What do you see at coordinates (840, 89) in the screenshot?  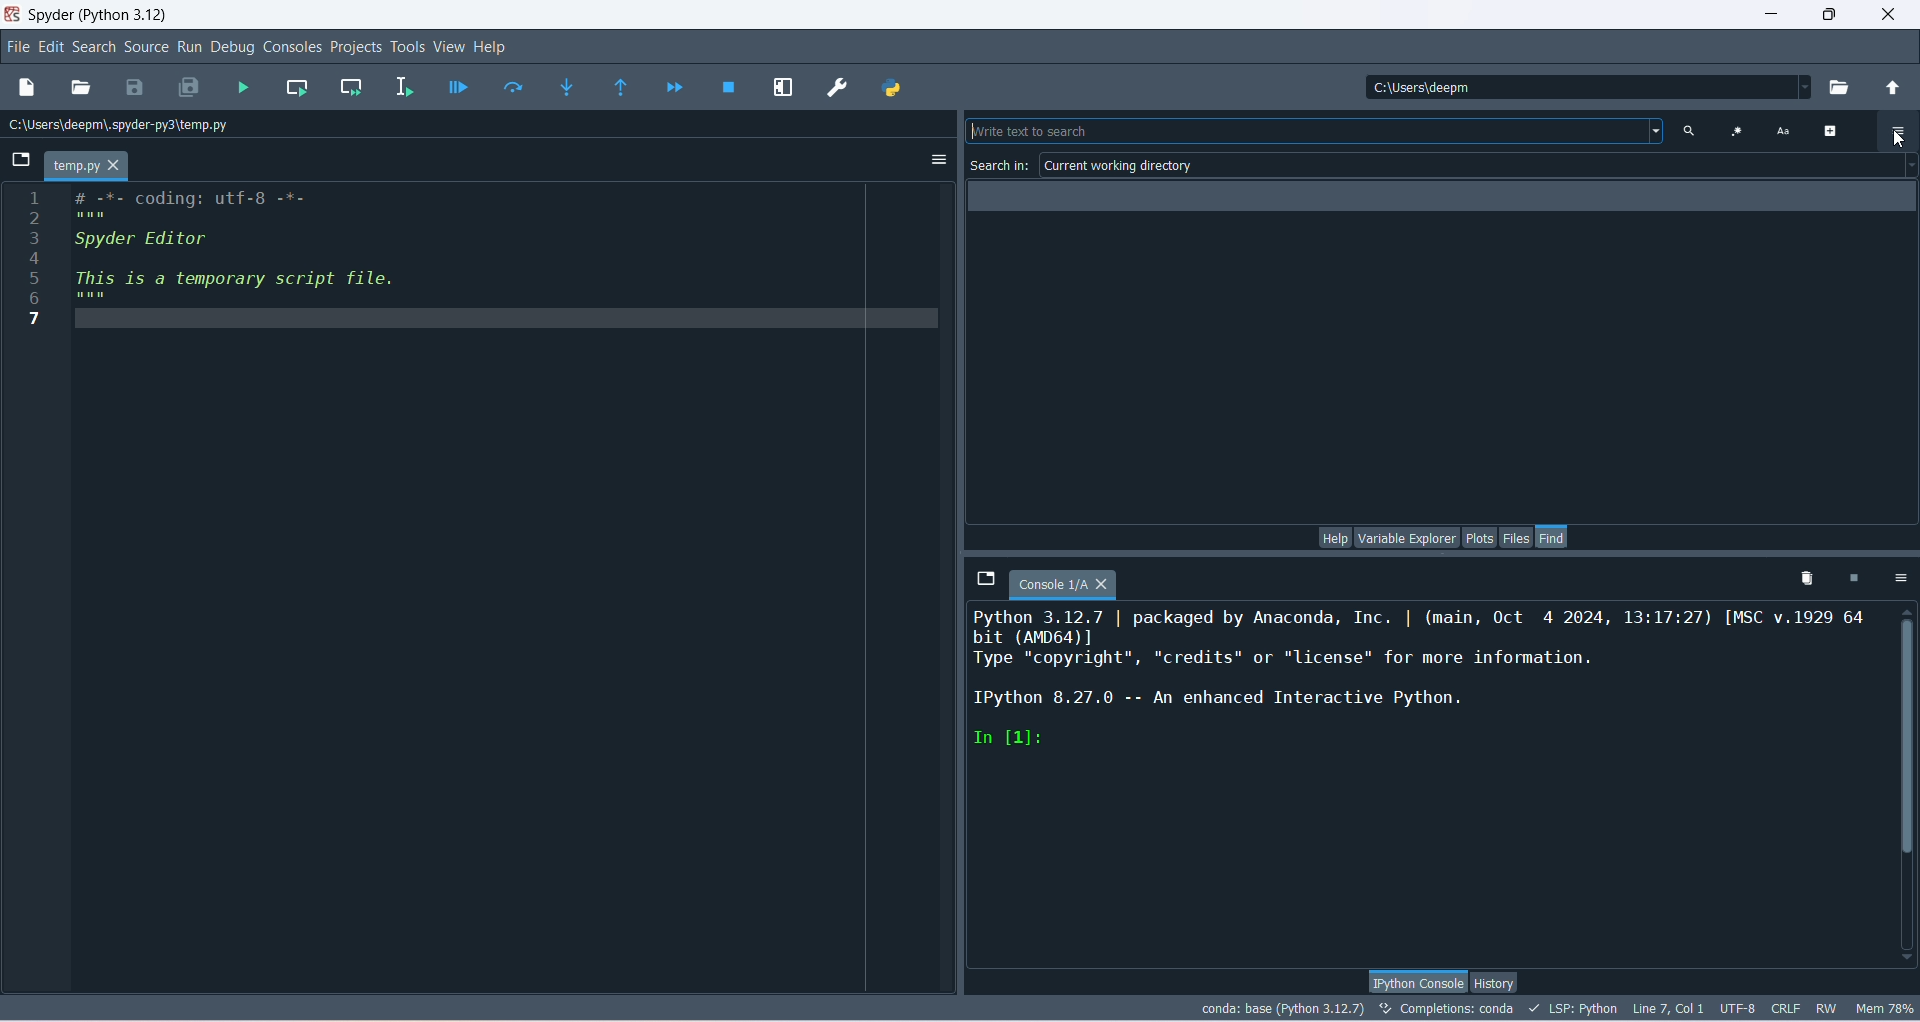 I see `preferences` at bounding box center [840, 89].